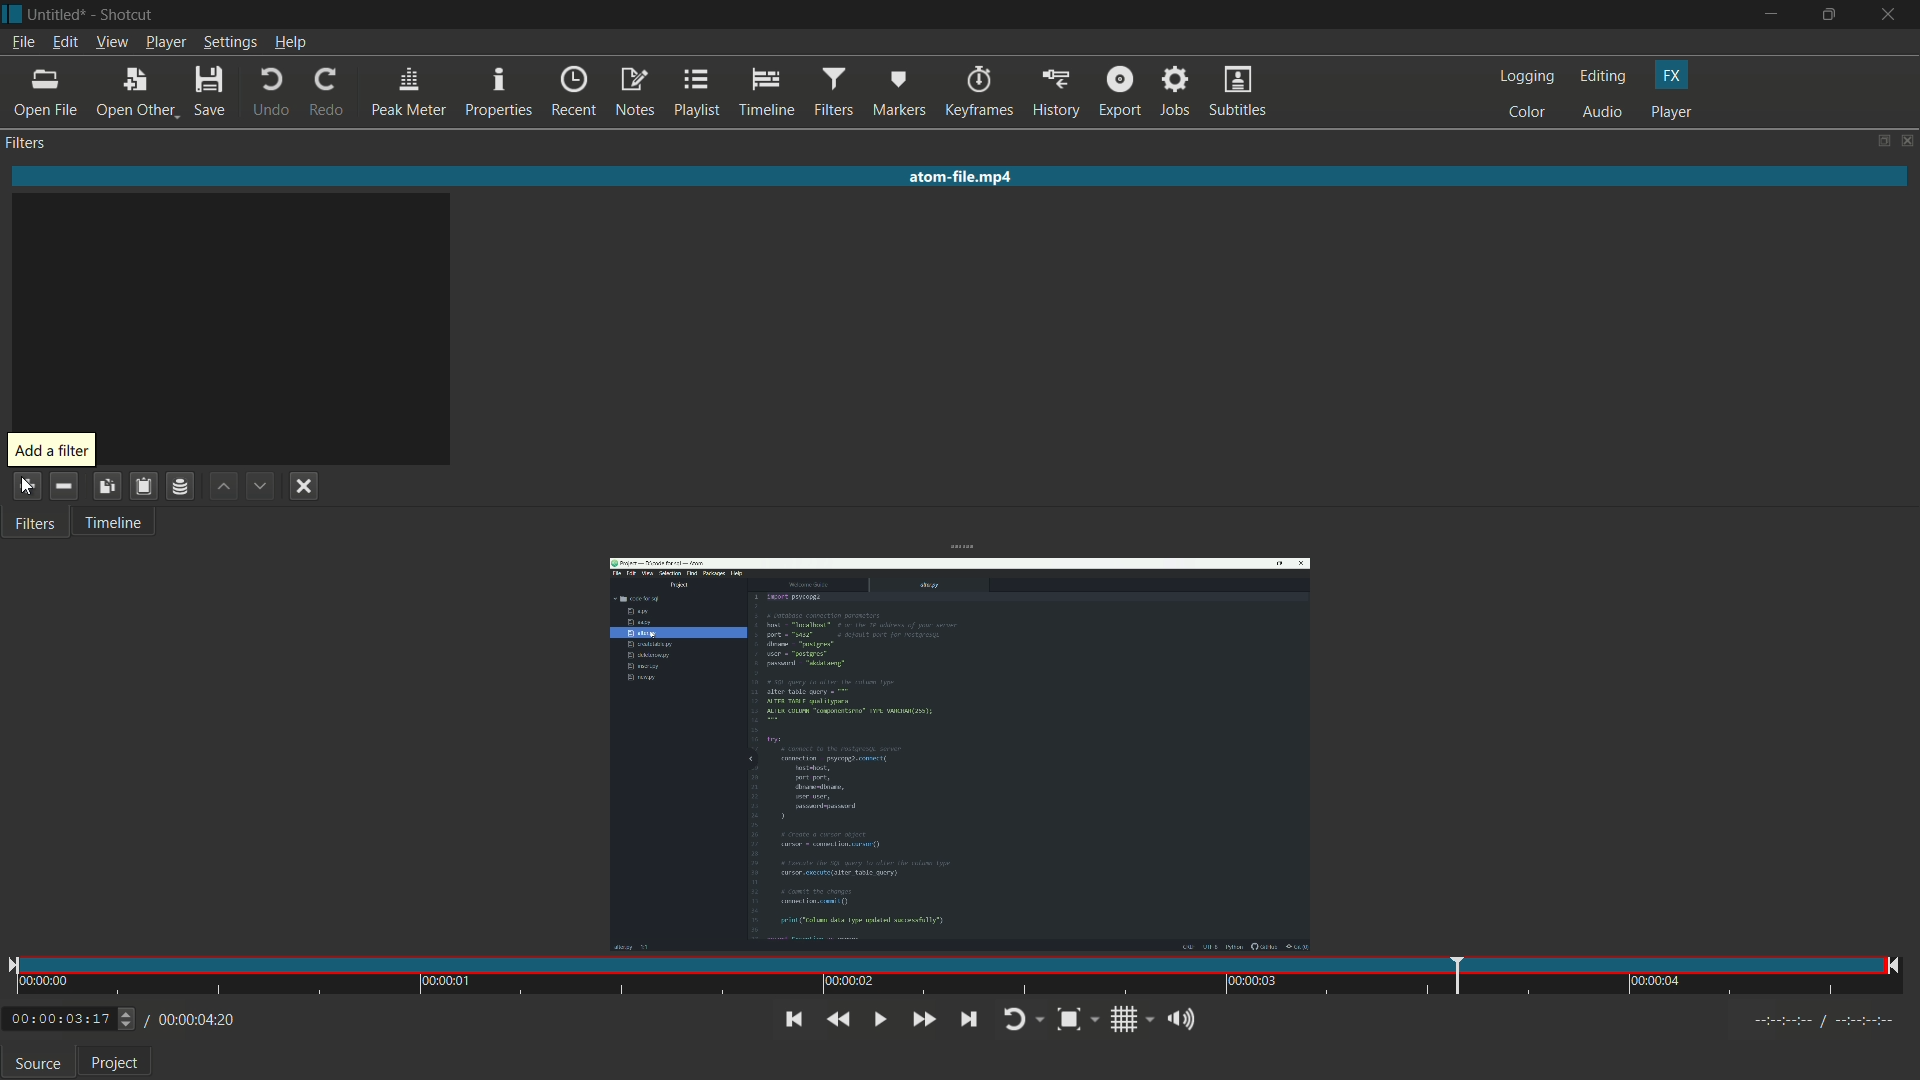  Describe the element at coordinates (110, 486) in the screenshot. I see `copy selected filter` at that location.